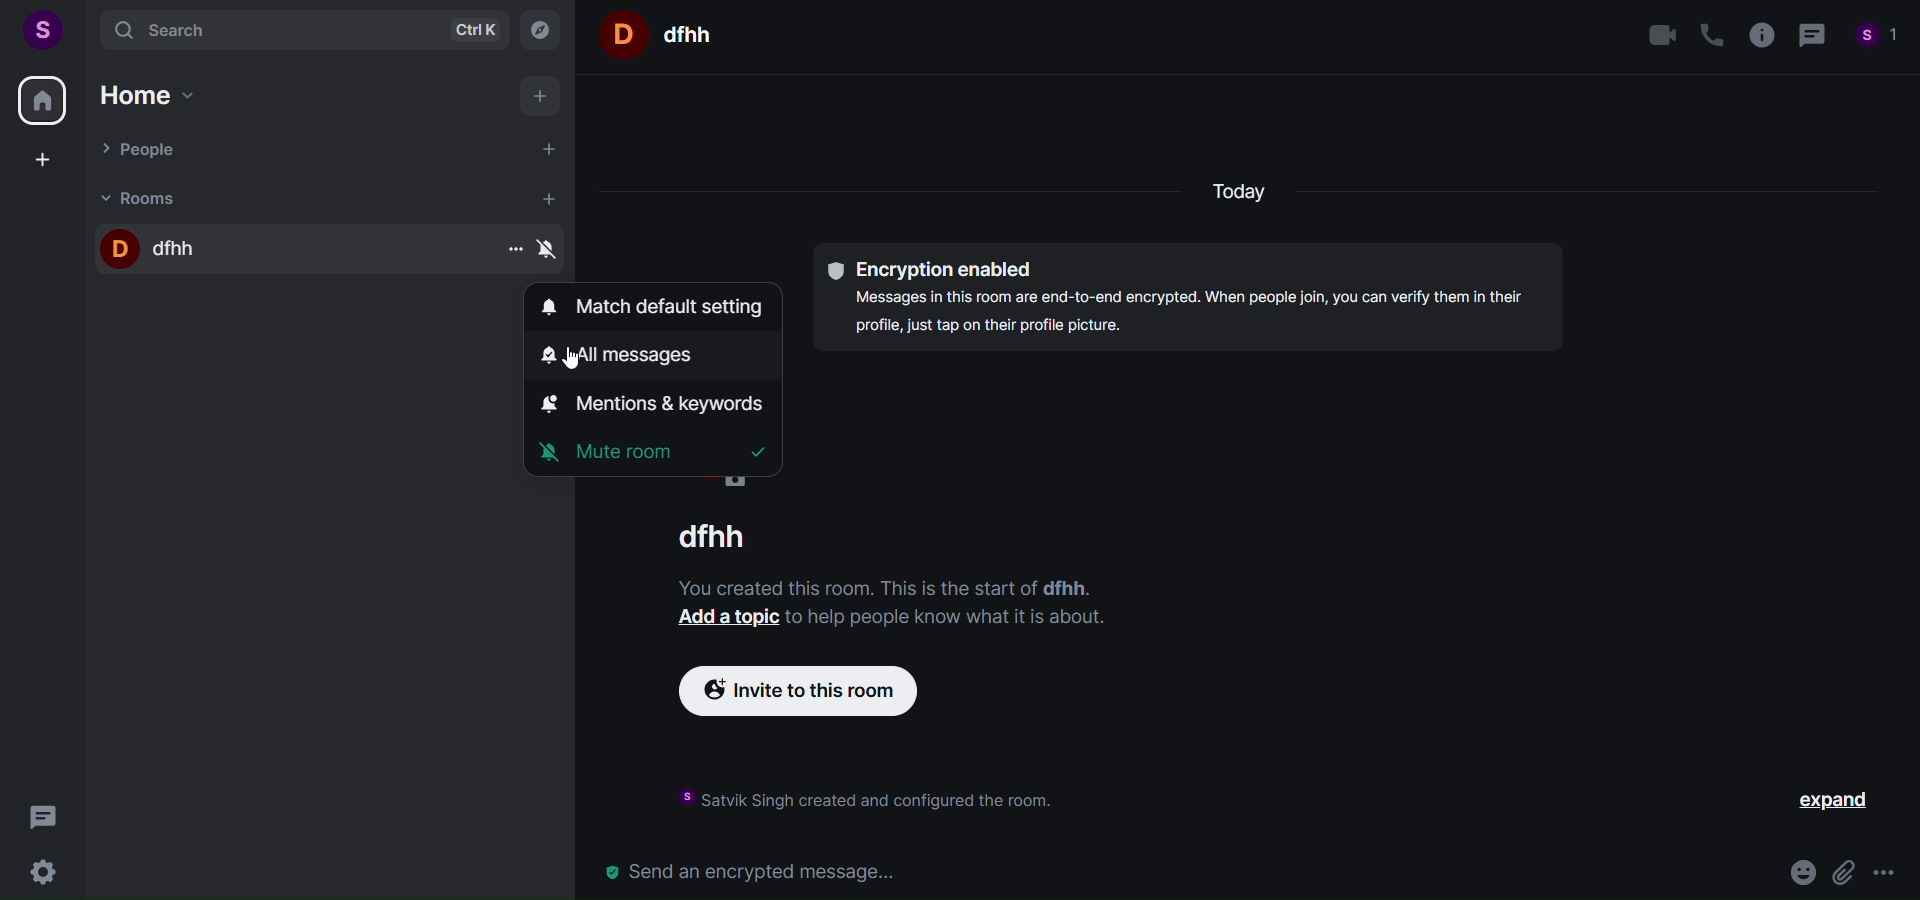  What do you see at coordinates (1711, 32) in the screenshot?
I see `call` at bounding box center [1711, 32].